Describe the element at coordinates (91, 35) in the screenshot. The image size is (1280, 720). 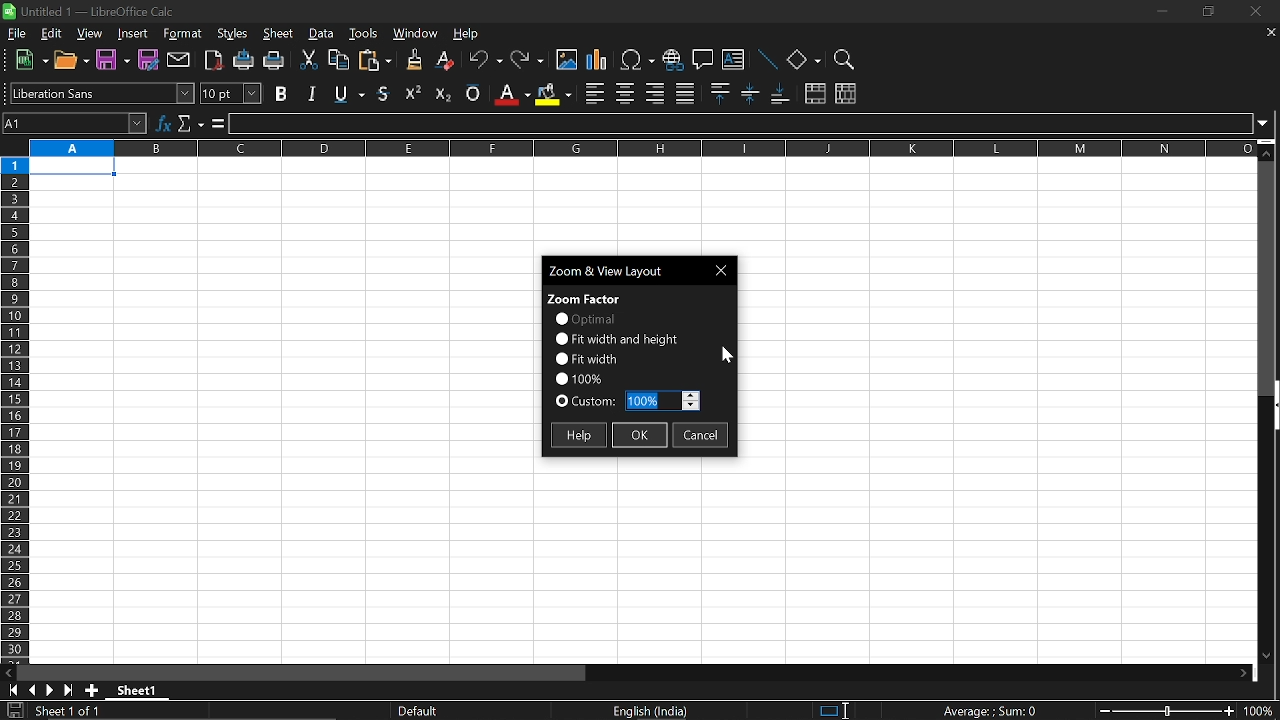
I see `view` at that location.